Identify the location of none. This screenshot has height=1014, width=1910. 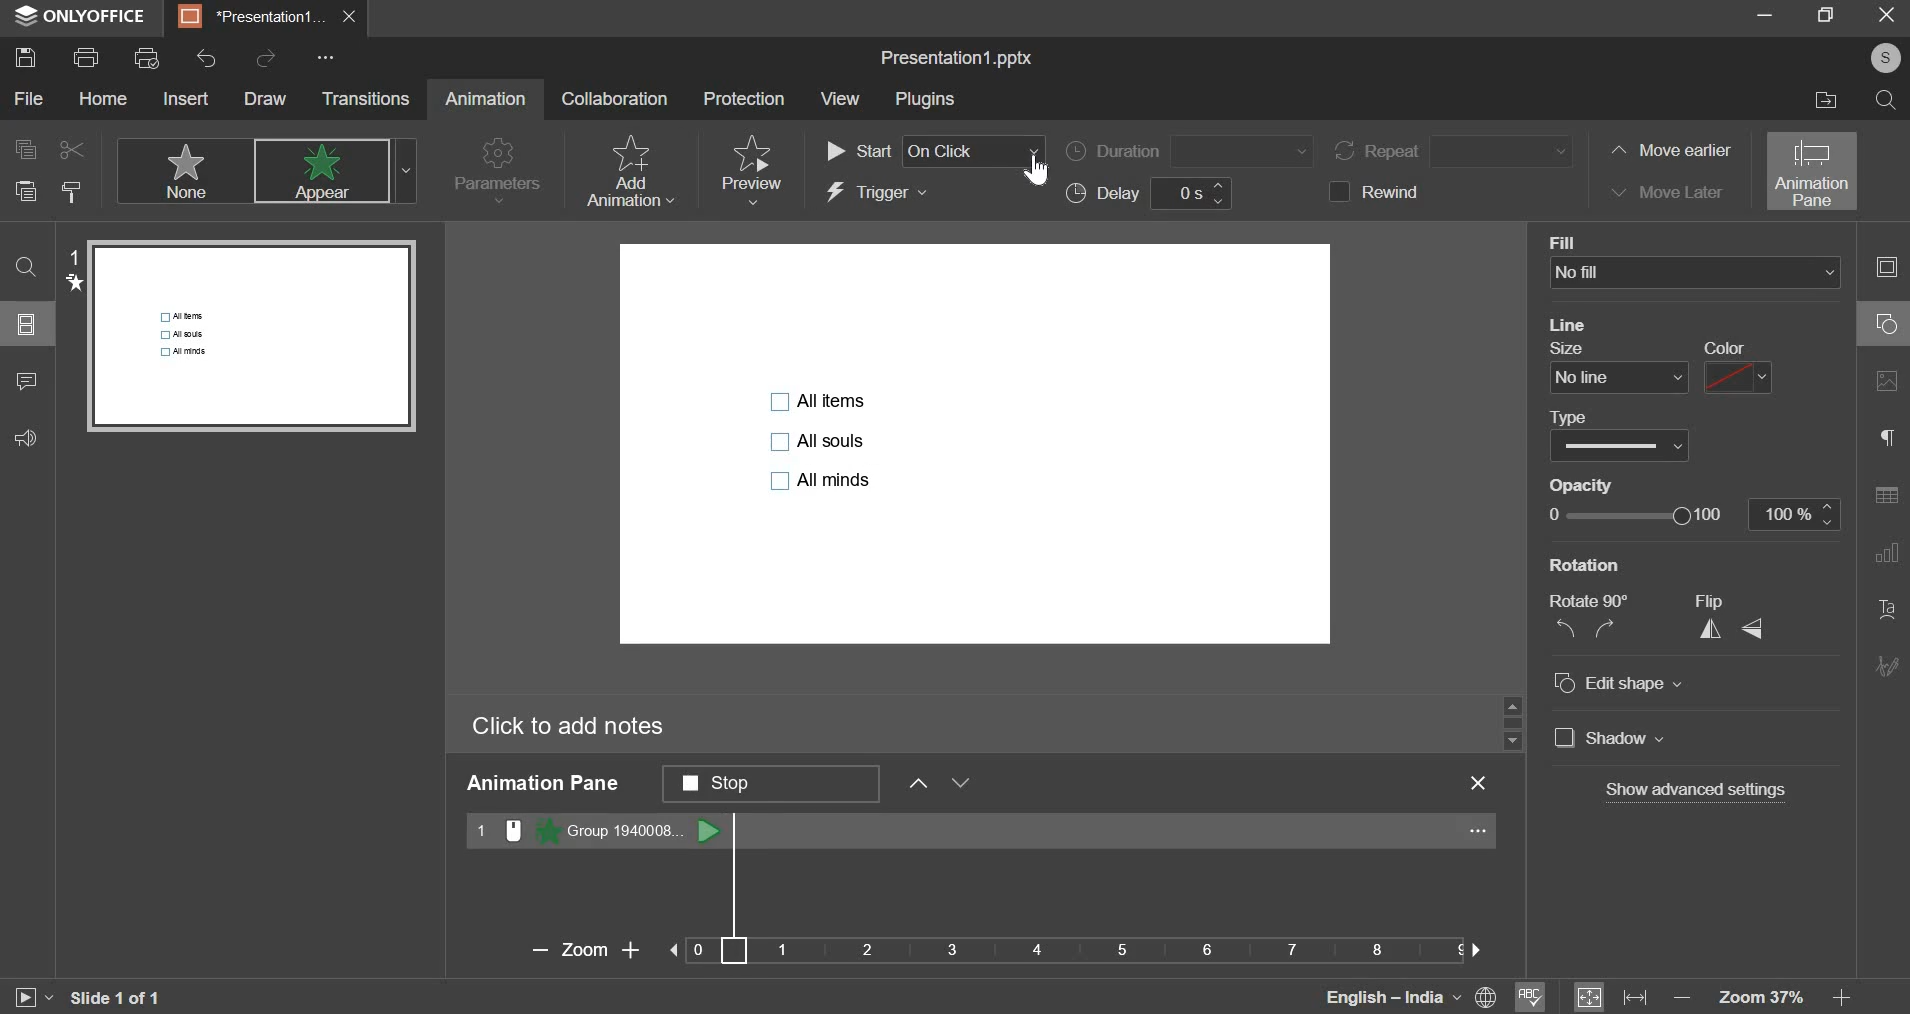
(183, 170).